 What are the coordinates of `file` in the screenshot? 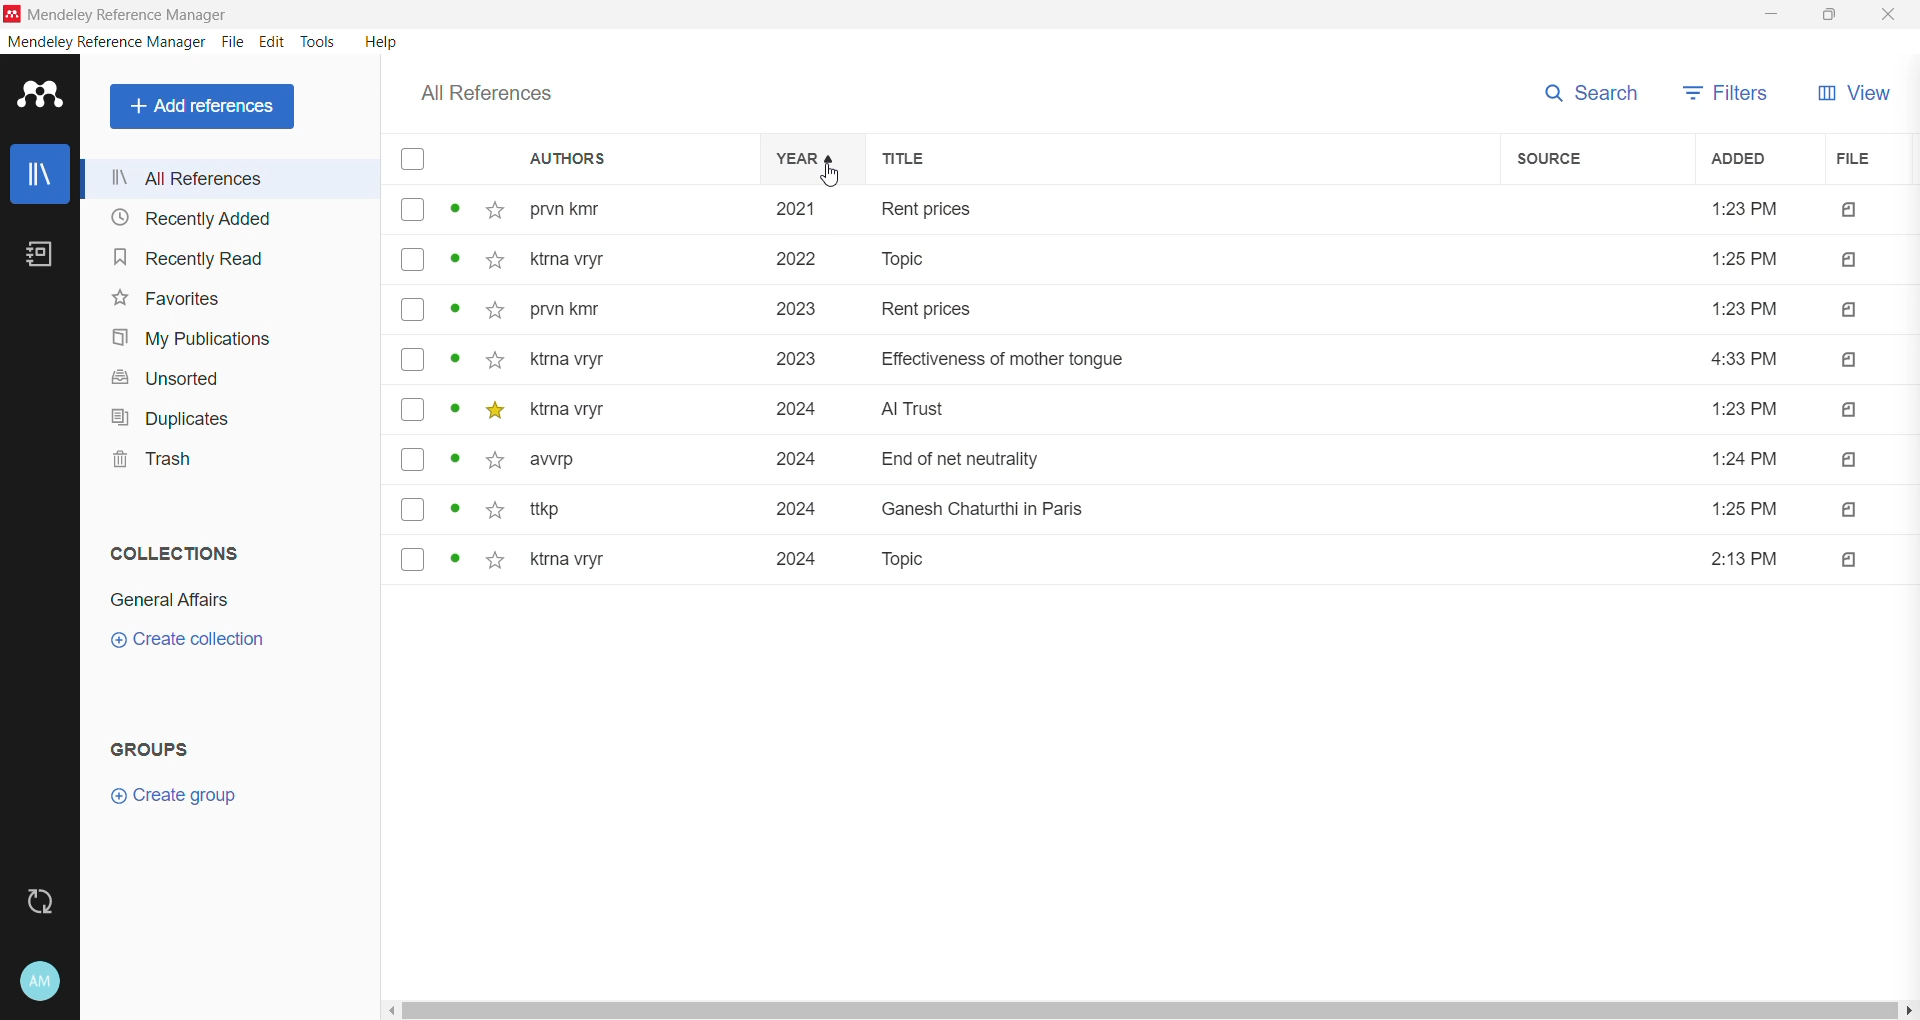 It's located at (1852, 159).